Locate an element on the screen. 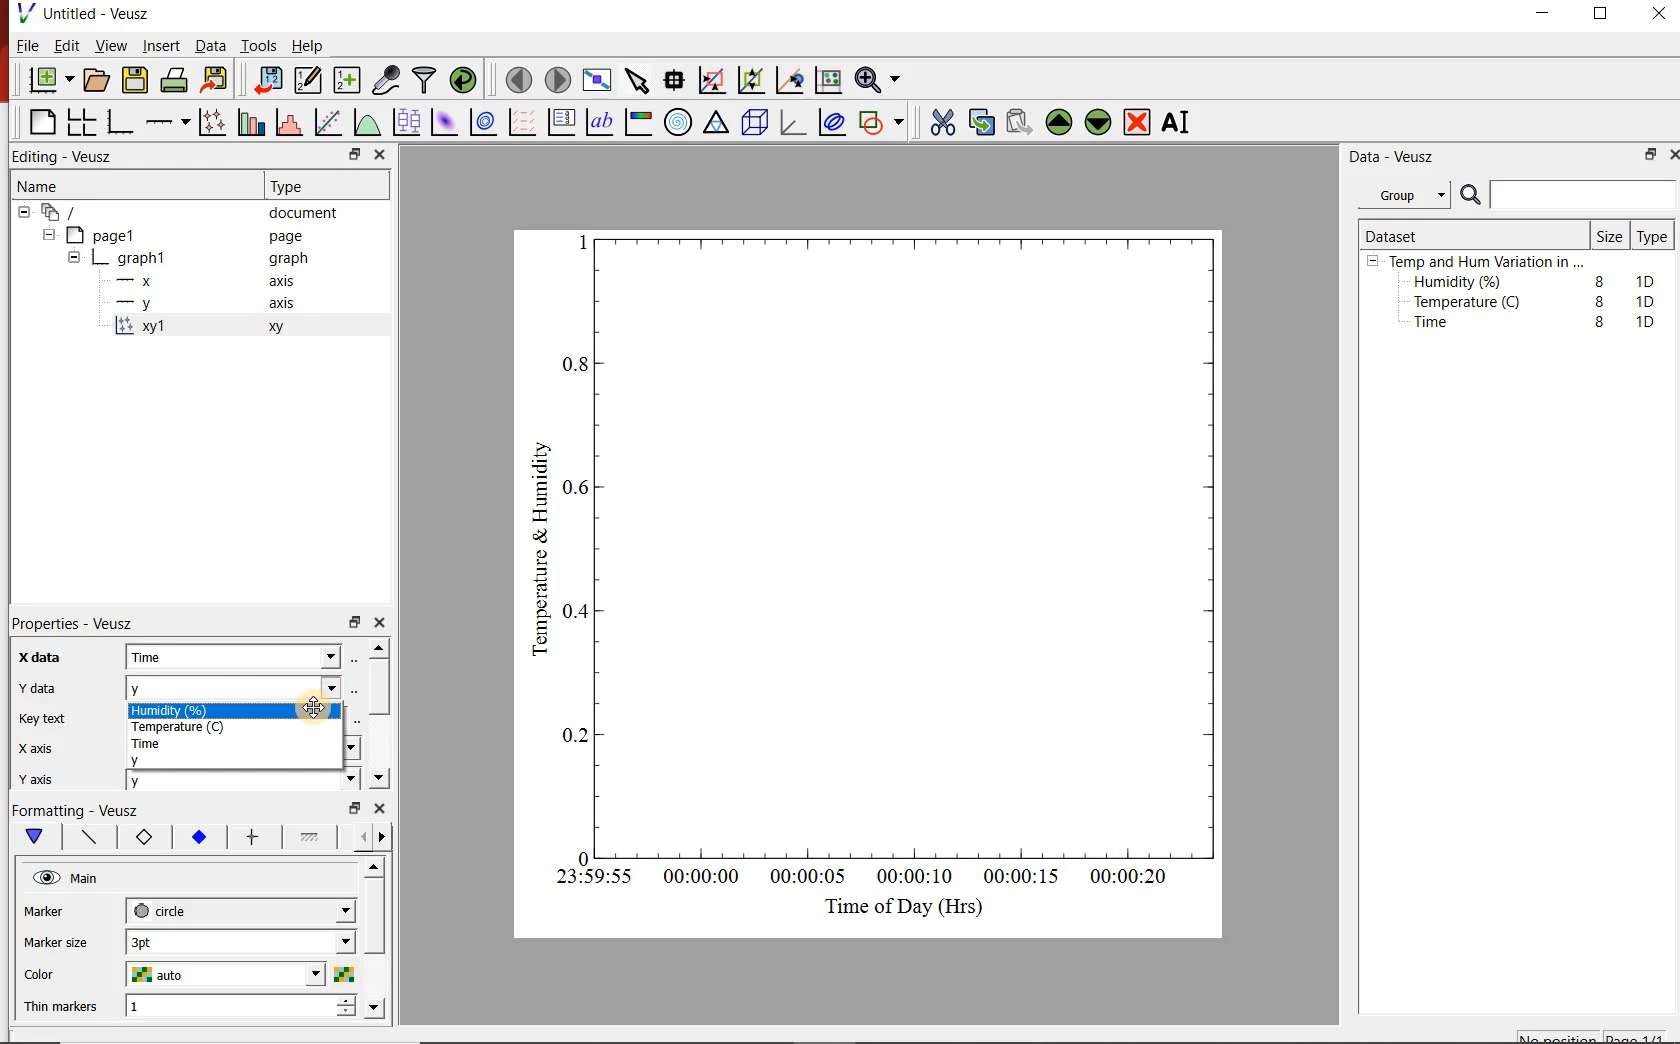  Marker dropdown is located at coordinates (315, 911).